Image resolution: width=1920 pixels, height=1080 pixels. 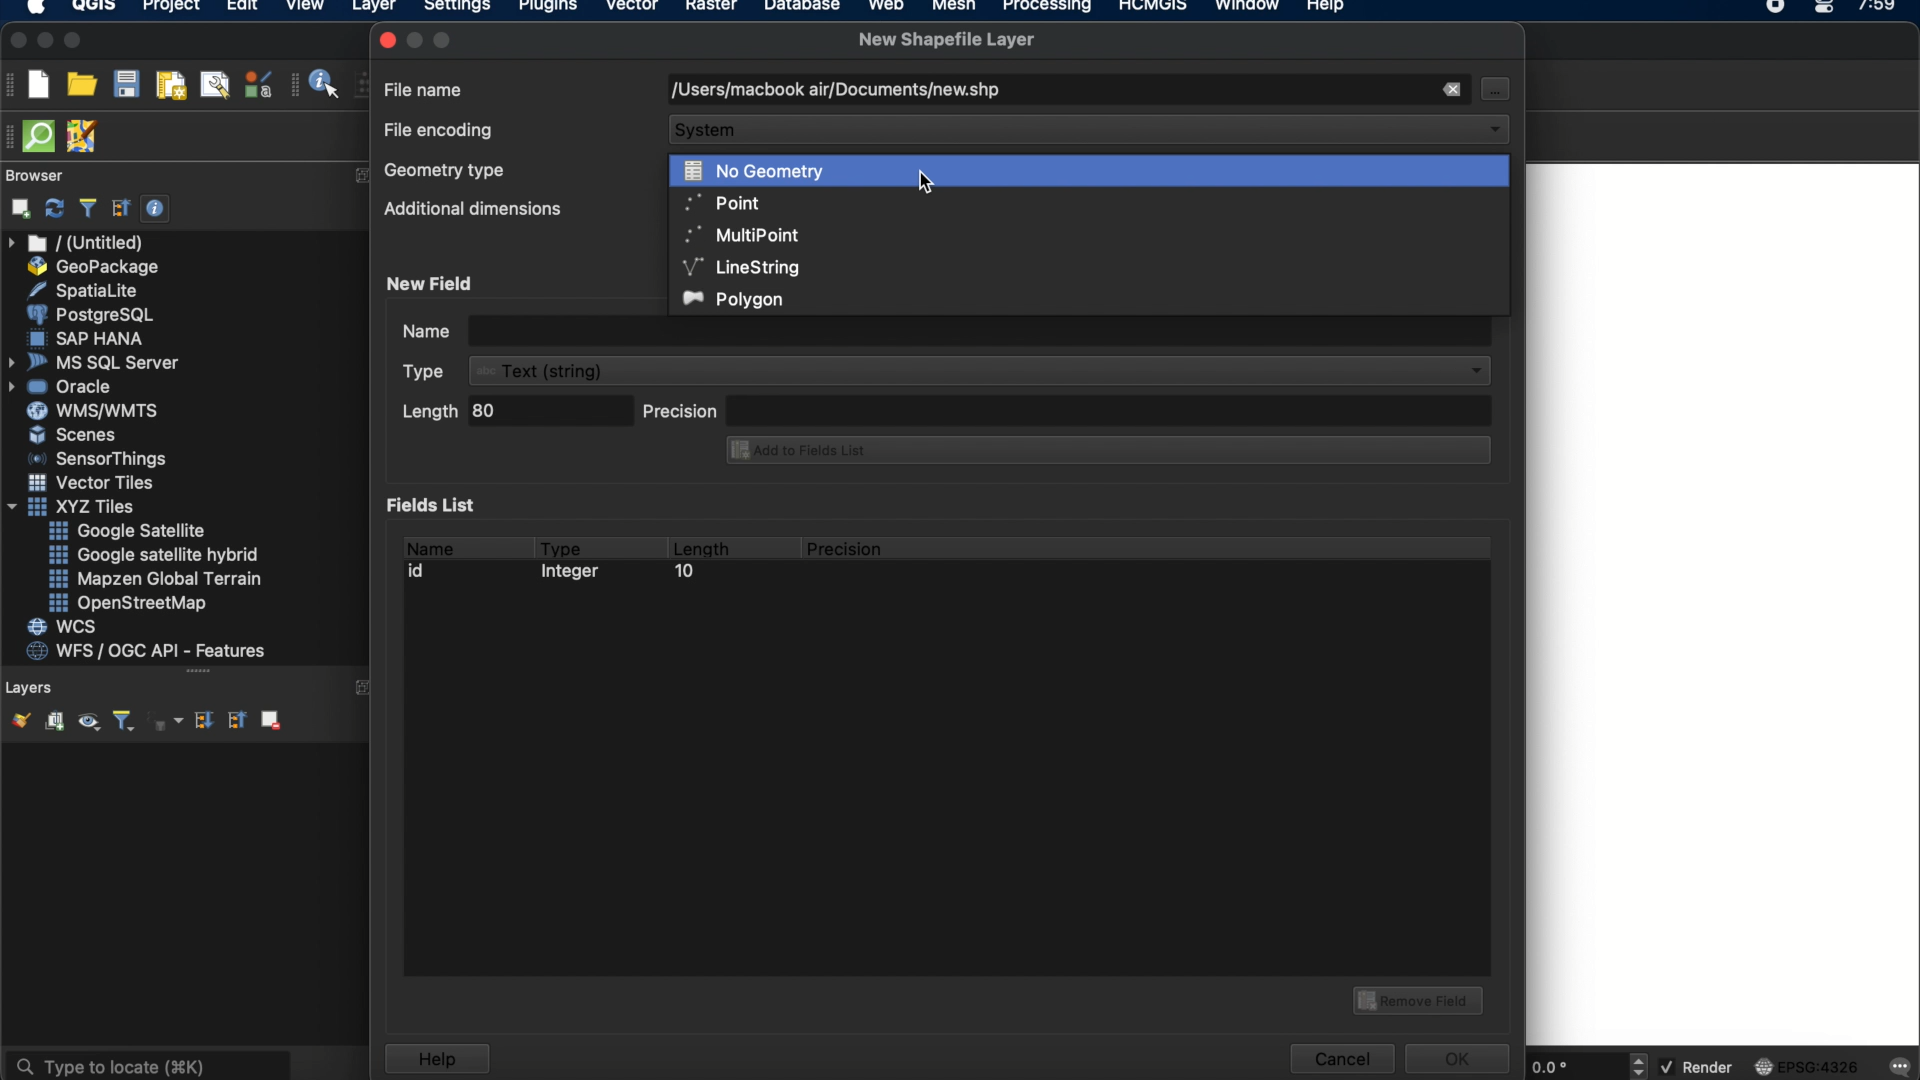 I want to click on new paint layout, so click(x=169, y=87).